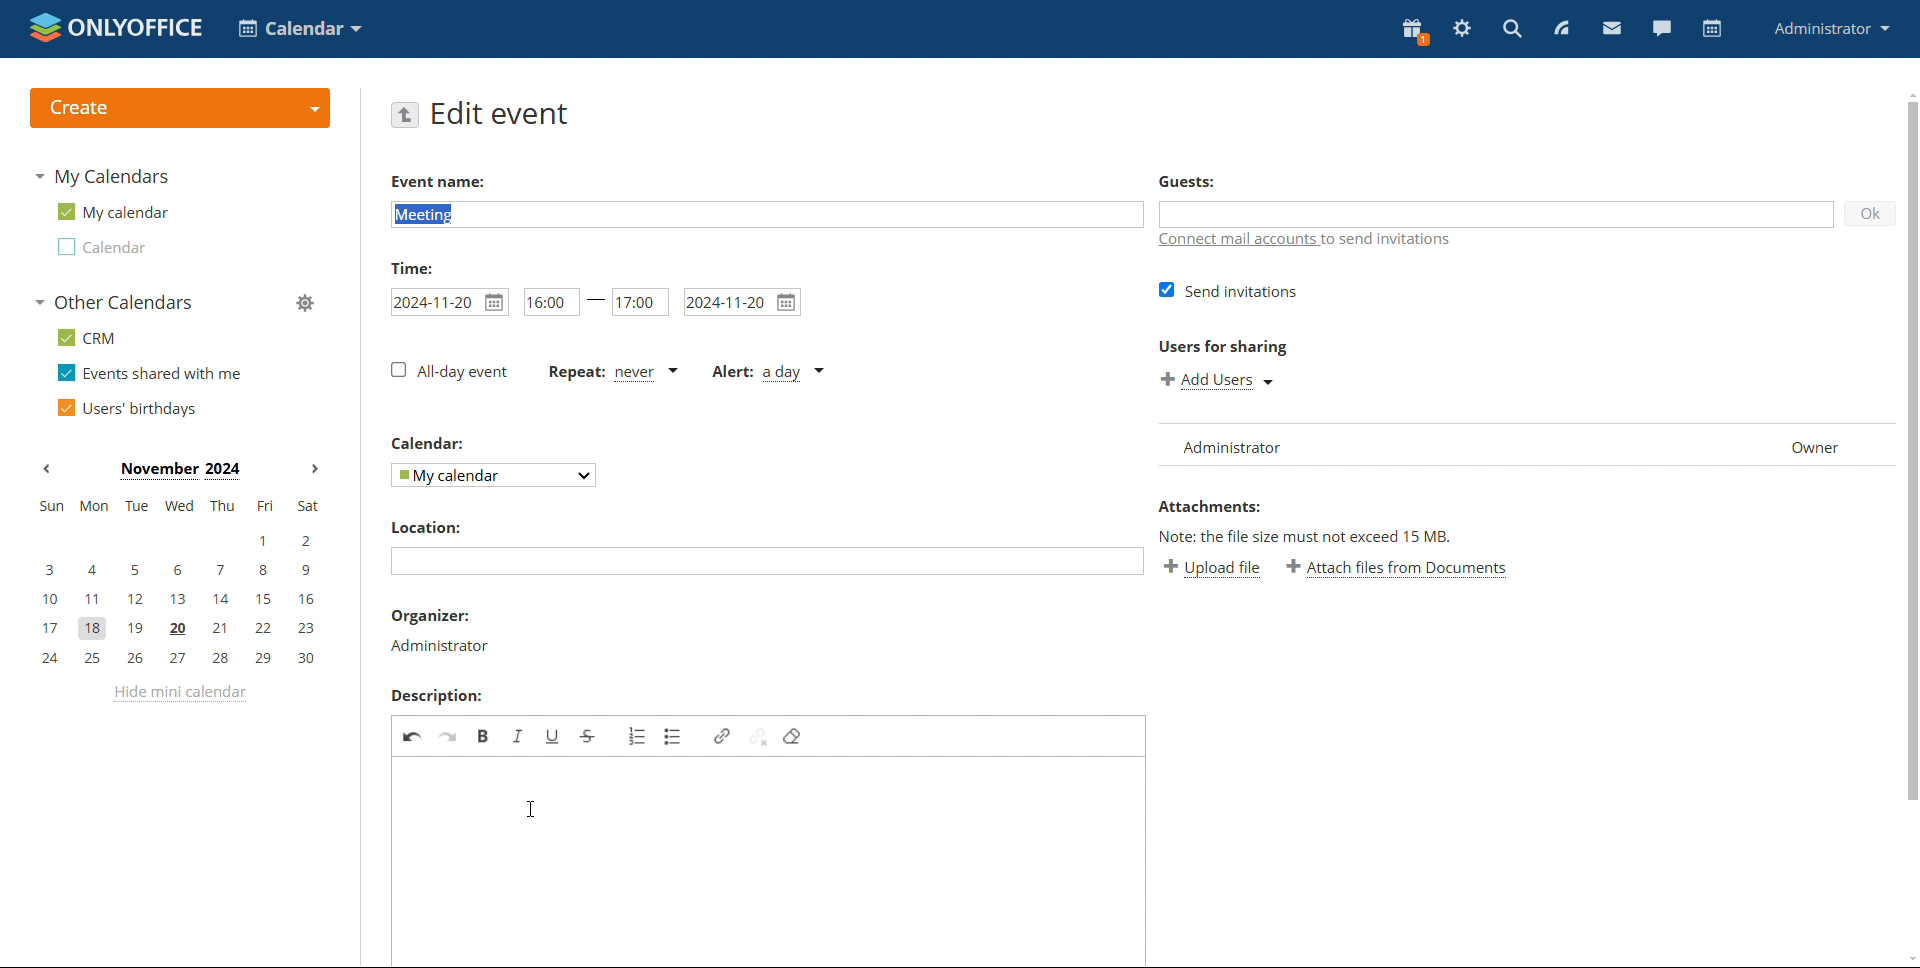  What do you see at coordinates (112, 210) in the screenshot?
I see `my calendar` at bounding box center [112, 210].